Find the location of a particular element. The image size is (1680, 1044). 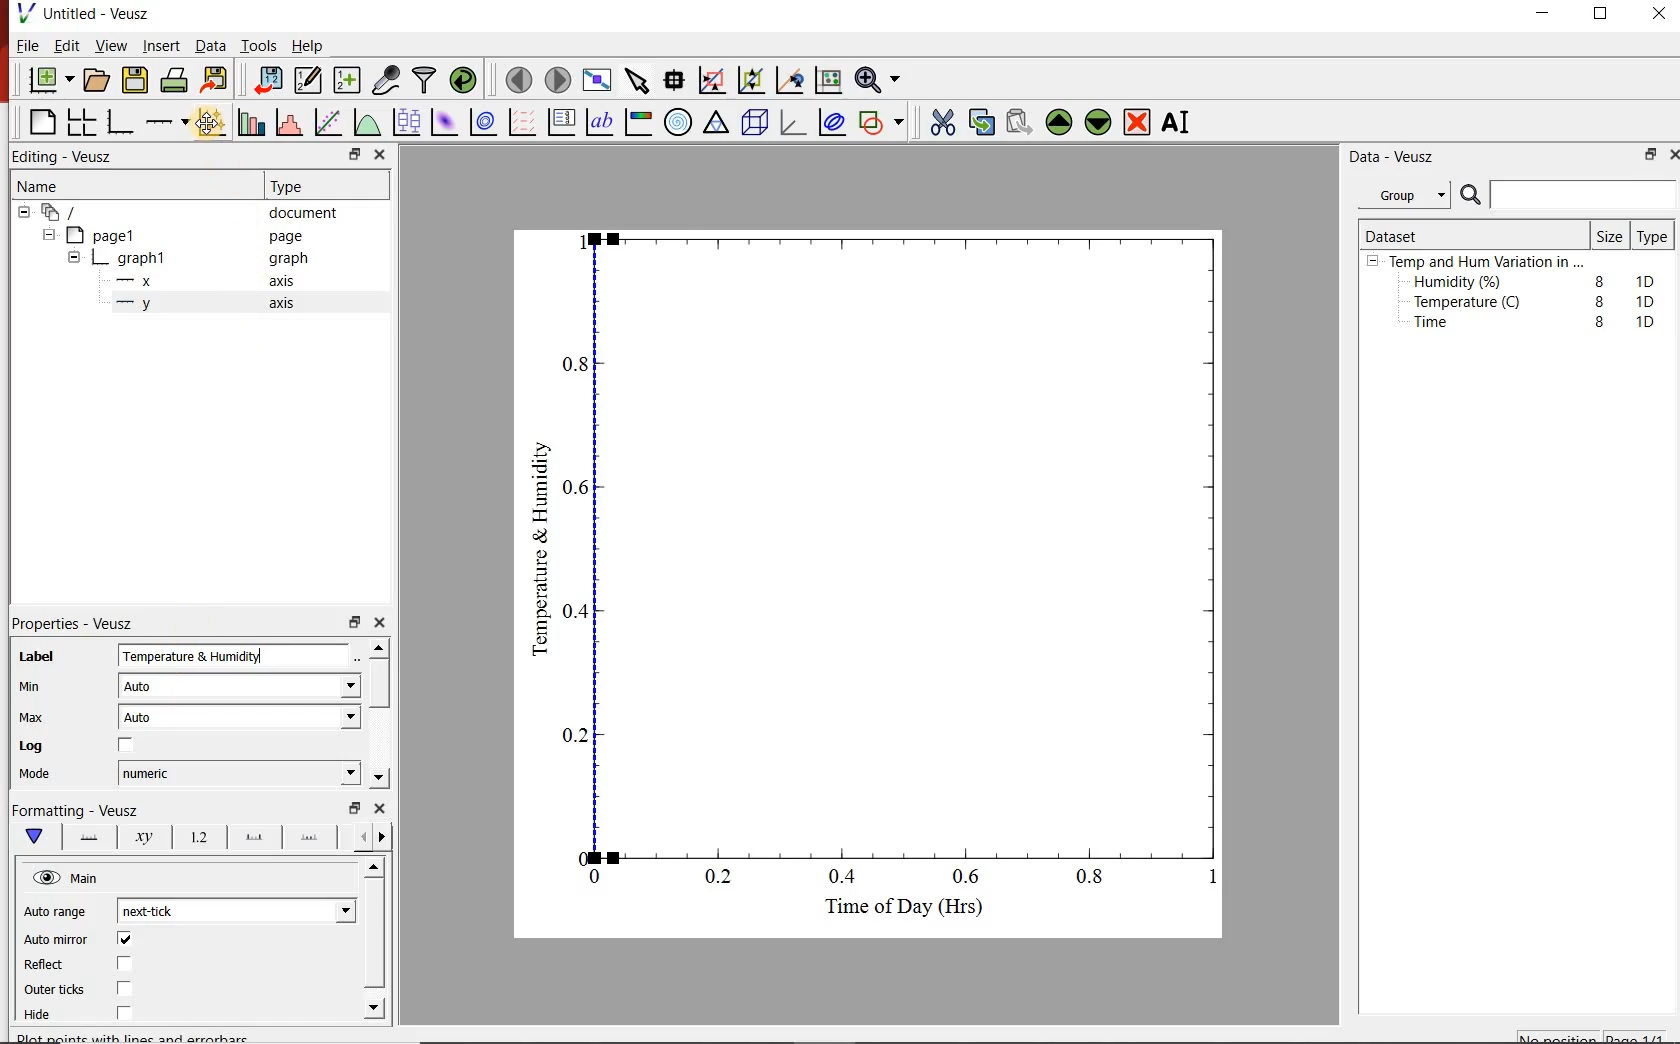

Temperature (C) is located at coordinates (1471, 304).